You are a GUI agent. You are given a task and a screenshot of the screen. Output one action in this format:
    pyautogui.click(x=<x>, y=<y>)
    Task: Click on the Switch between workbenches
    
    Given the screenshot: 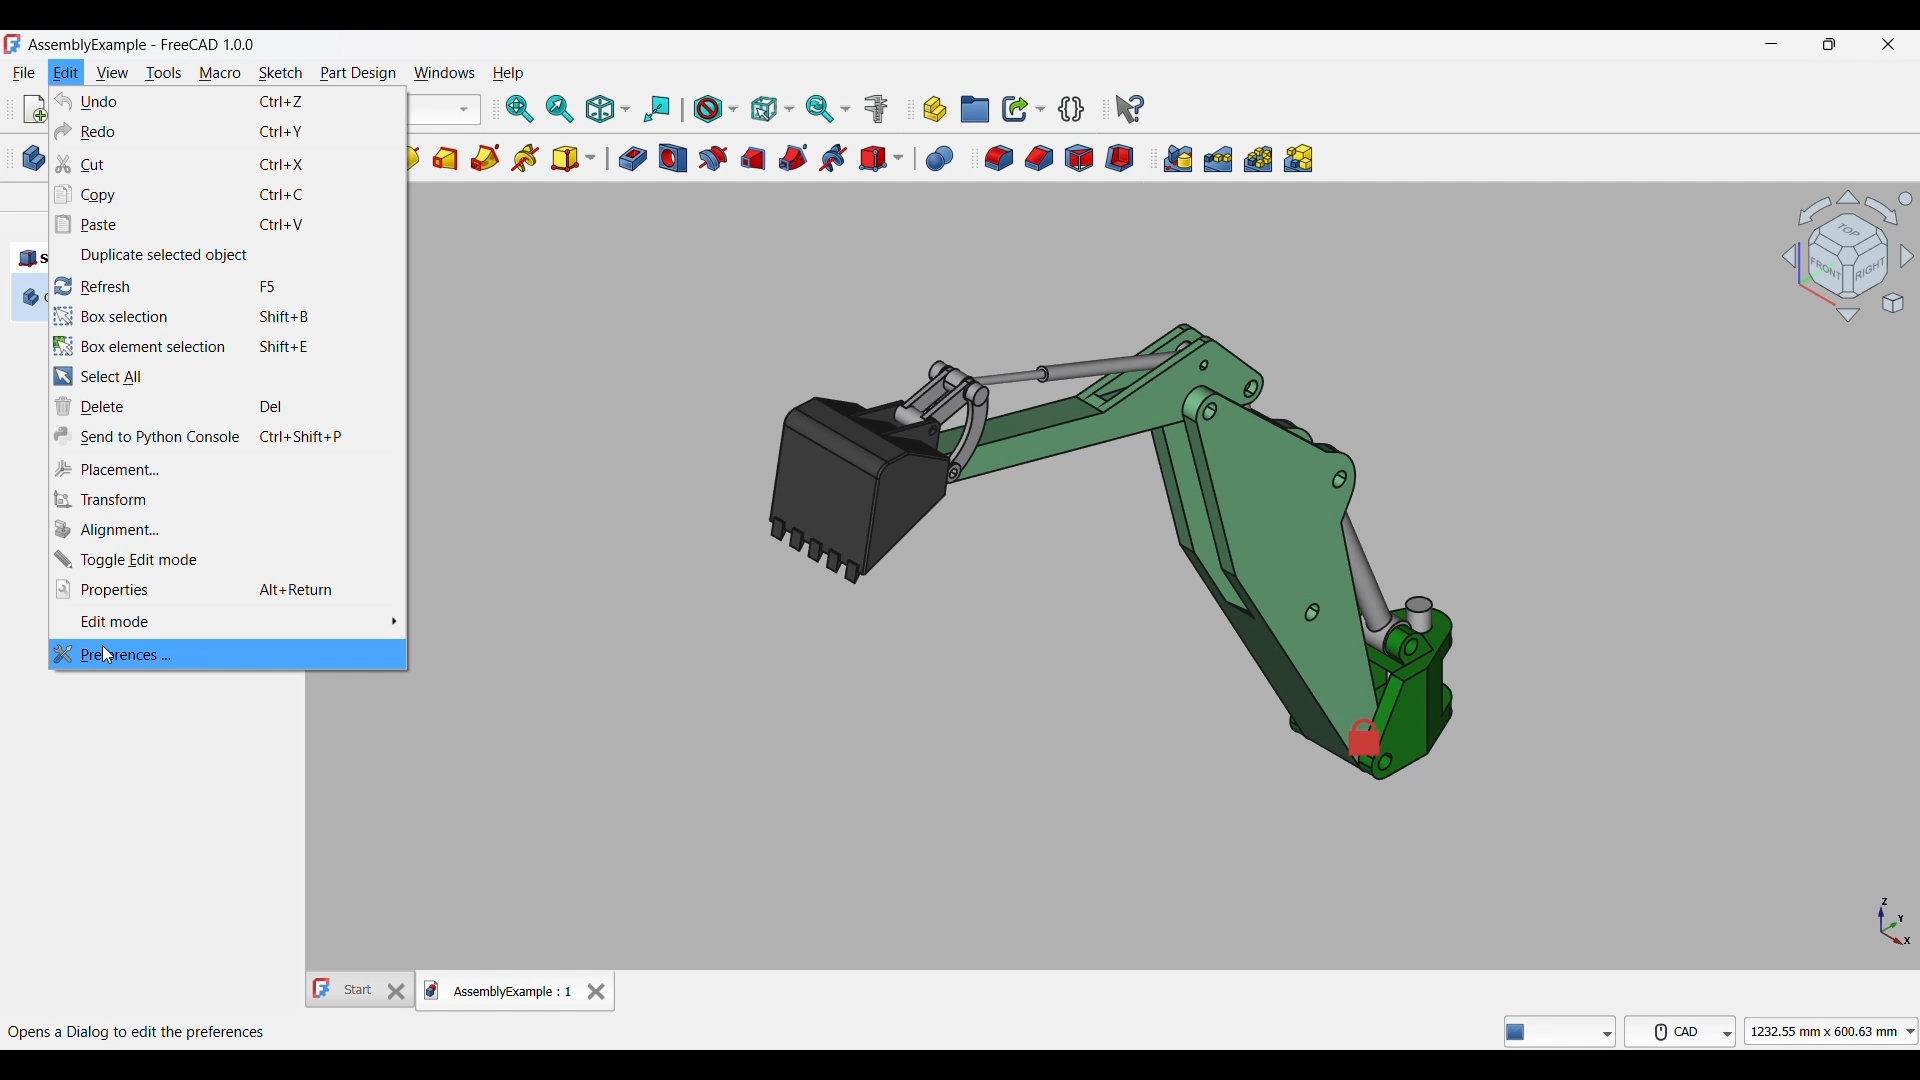 What is the action you would take?
    pyautogui.click(x=446, y=109)
    